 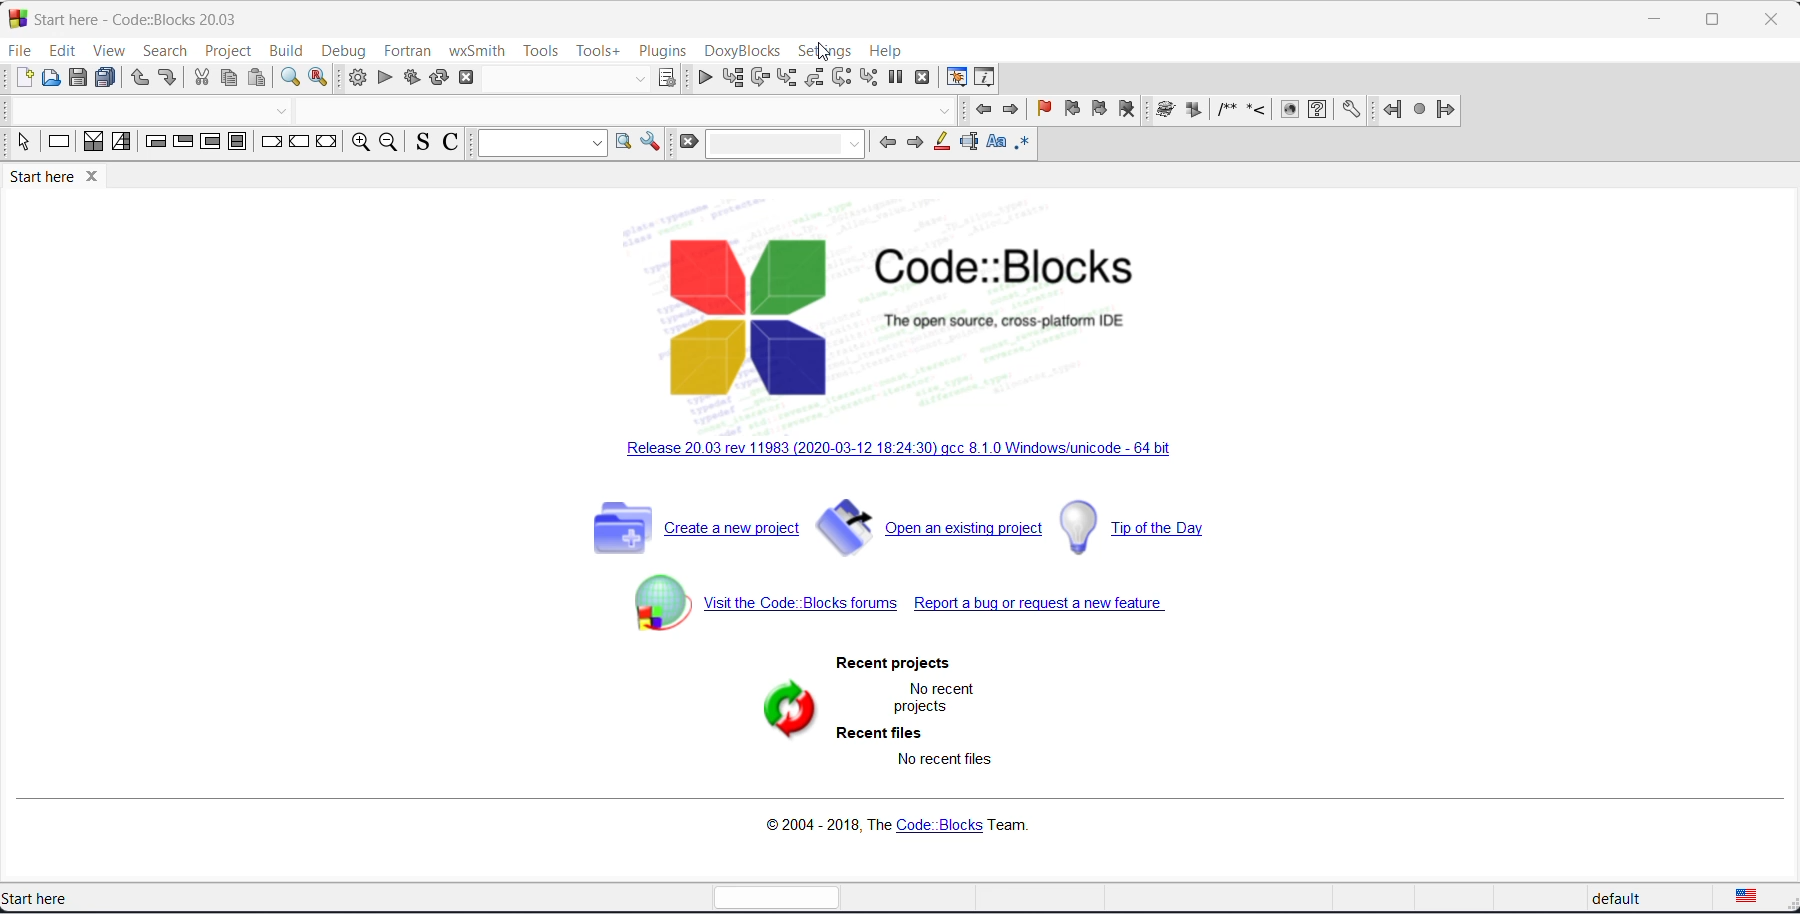 I want to click on undo, so click(x=140, y=79).